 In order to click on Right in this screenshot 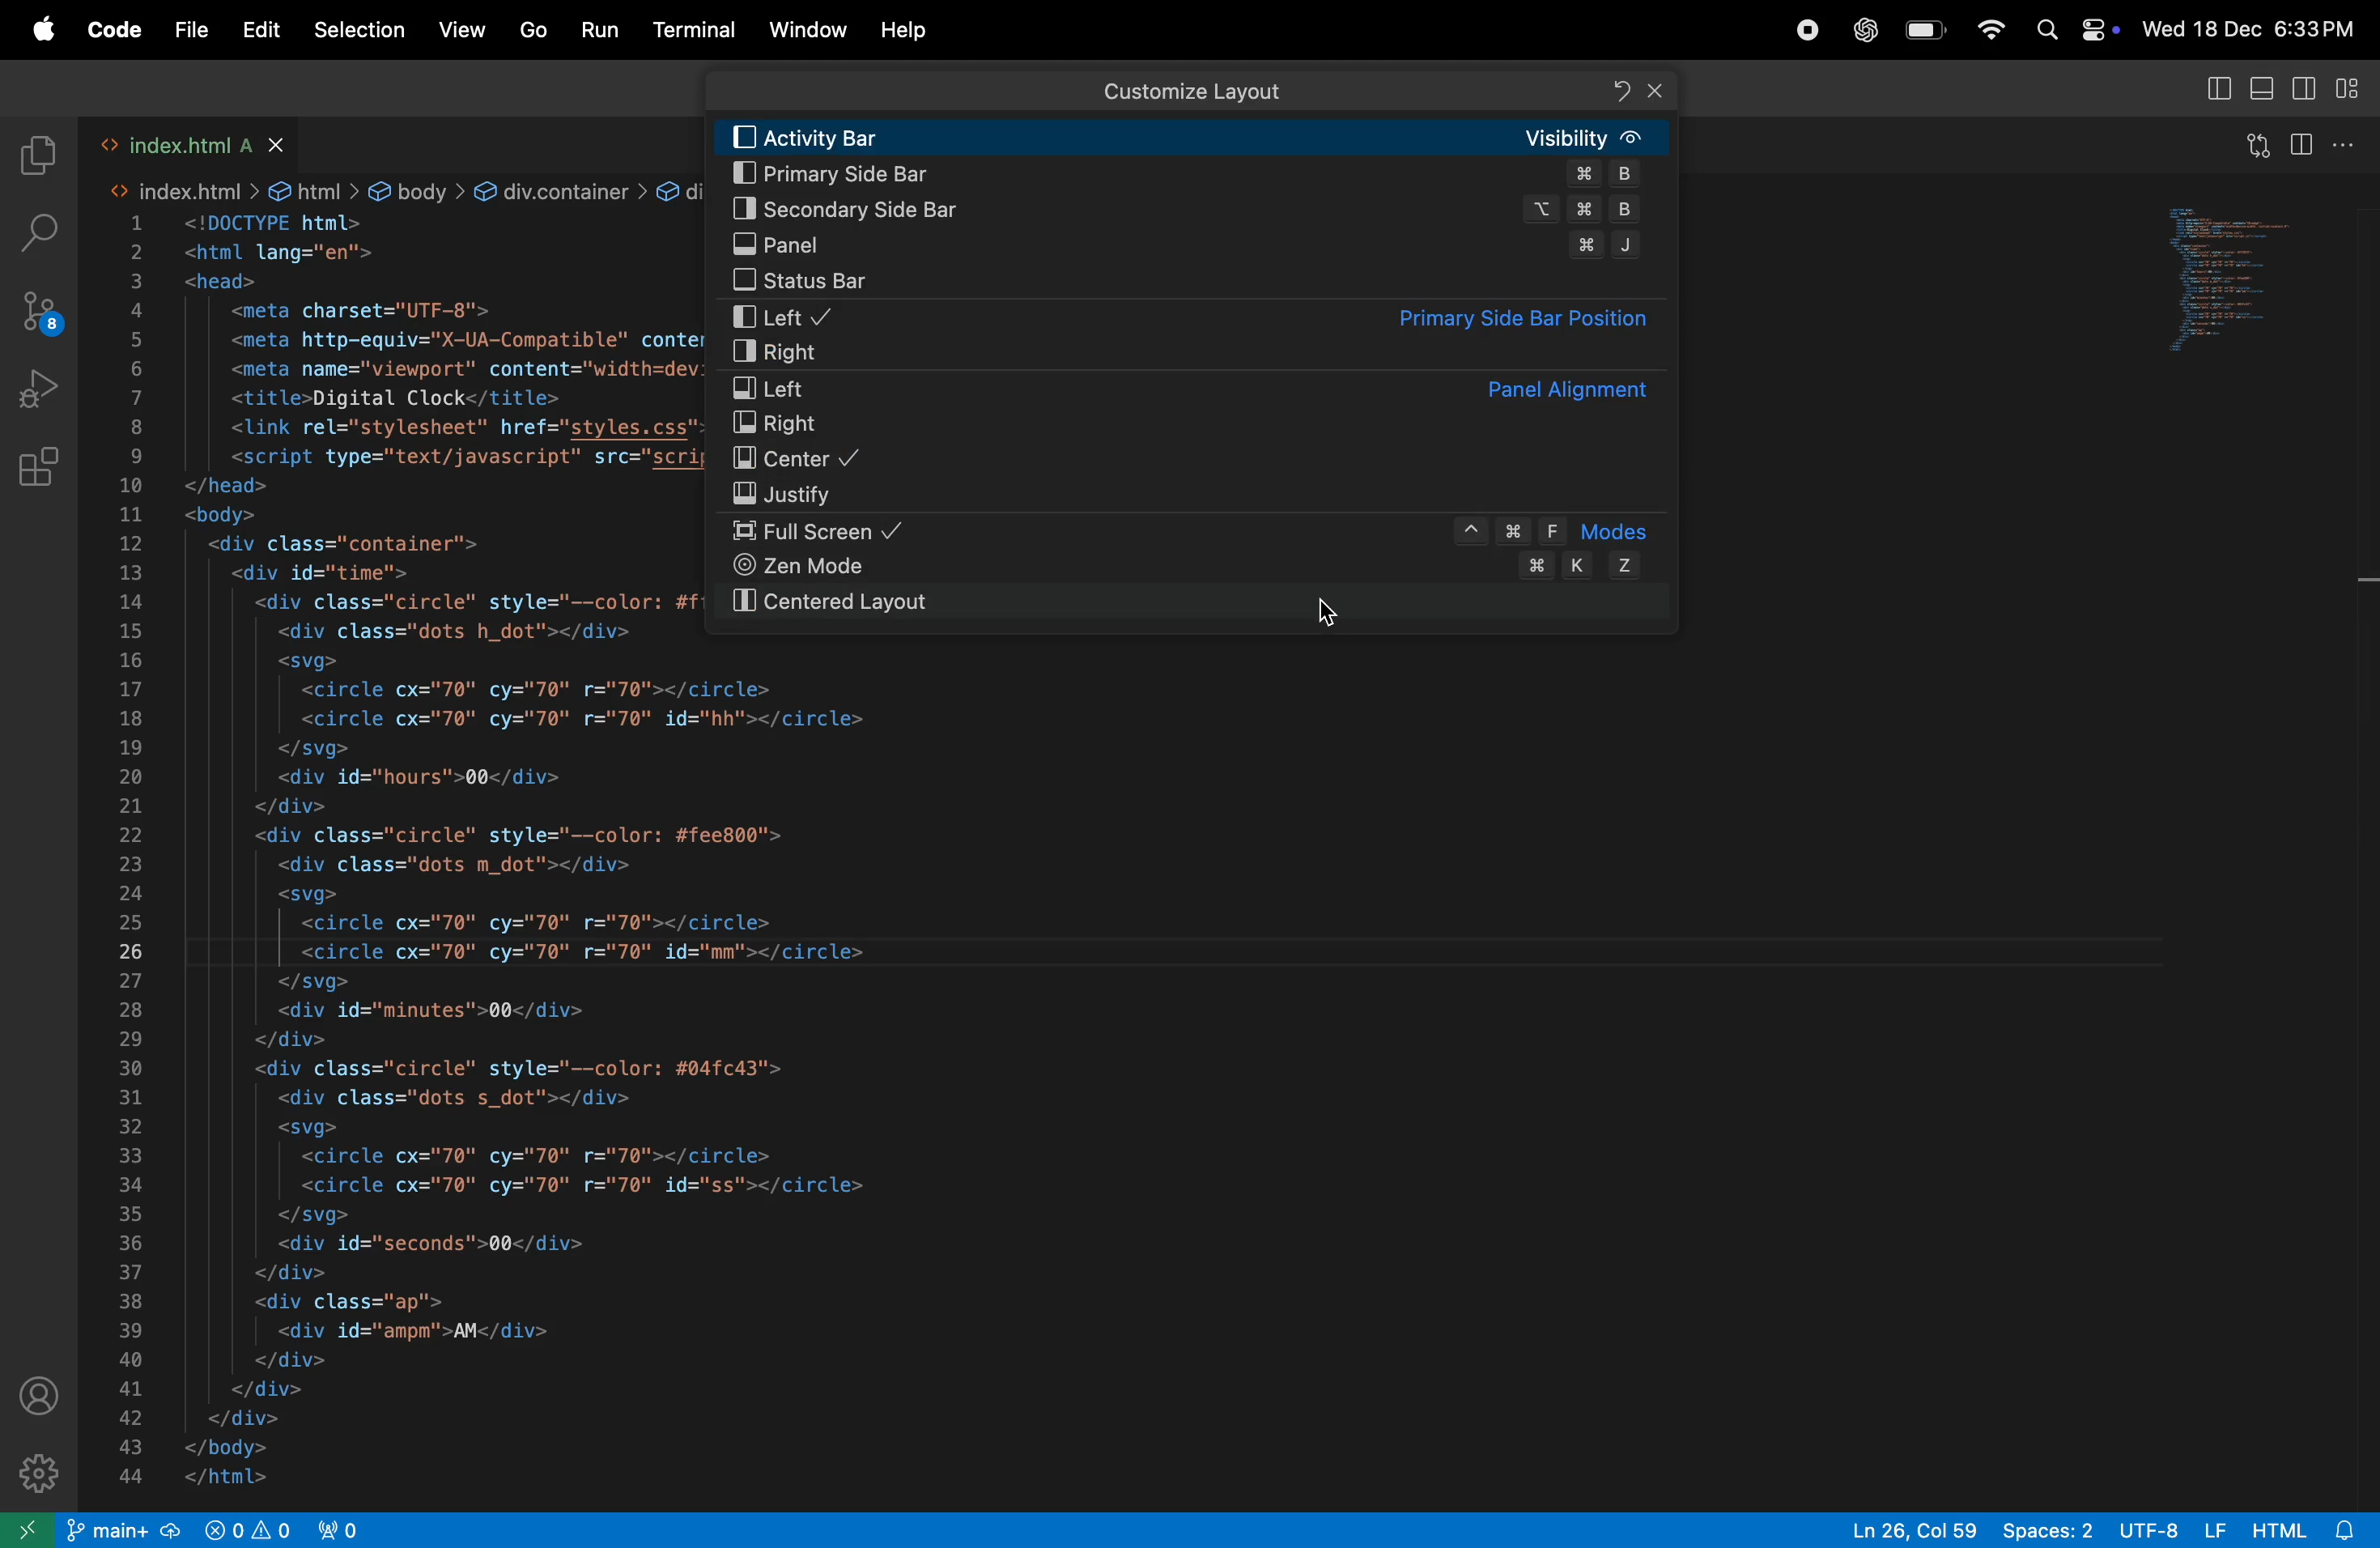, I will do `click(1196, 423)`.